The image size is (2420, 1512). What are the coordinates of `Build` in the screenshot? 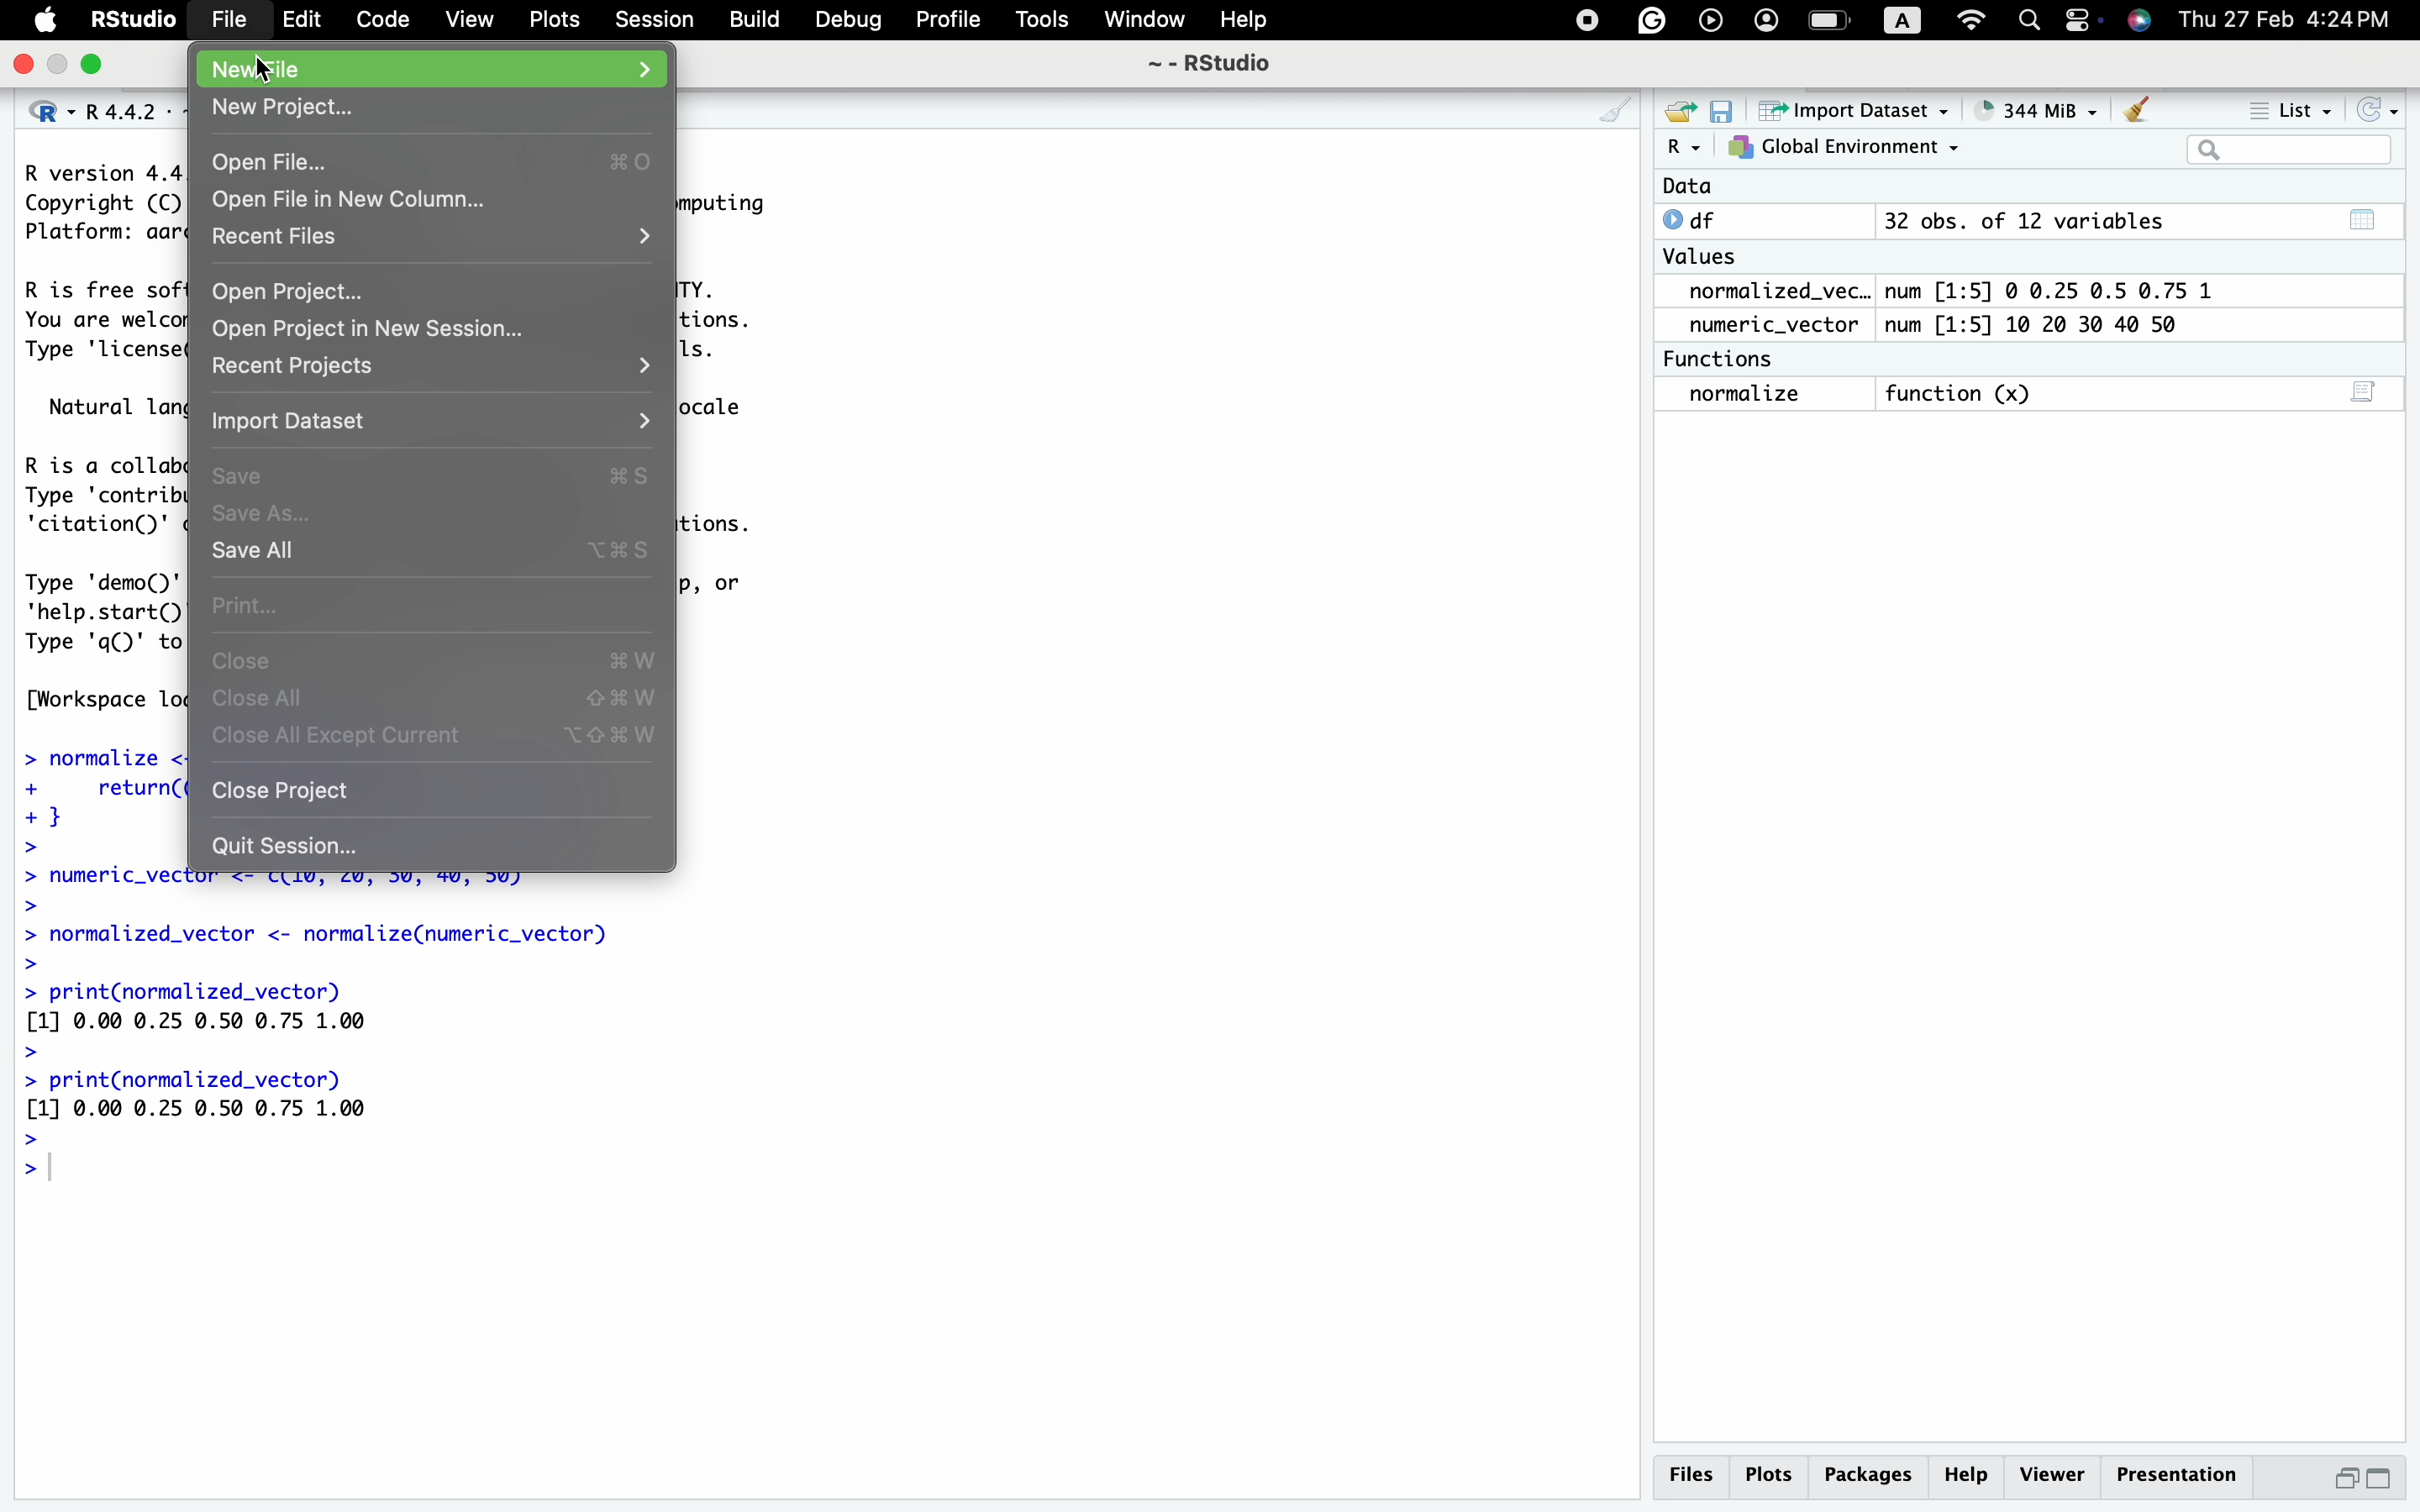 It's located at (756, 24).